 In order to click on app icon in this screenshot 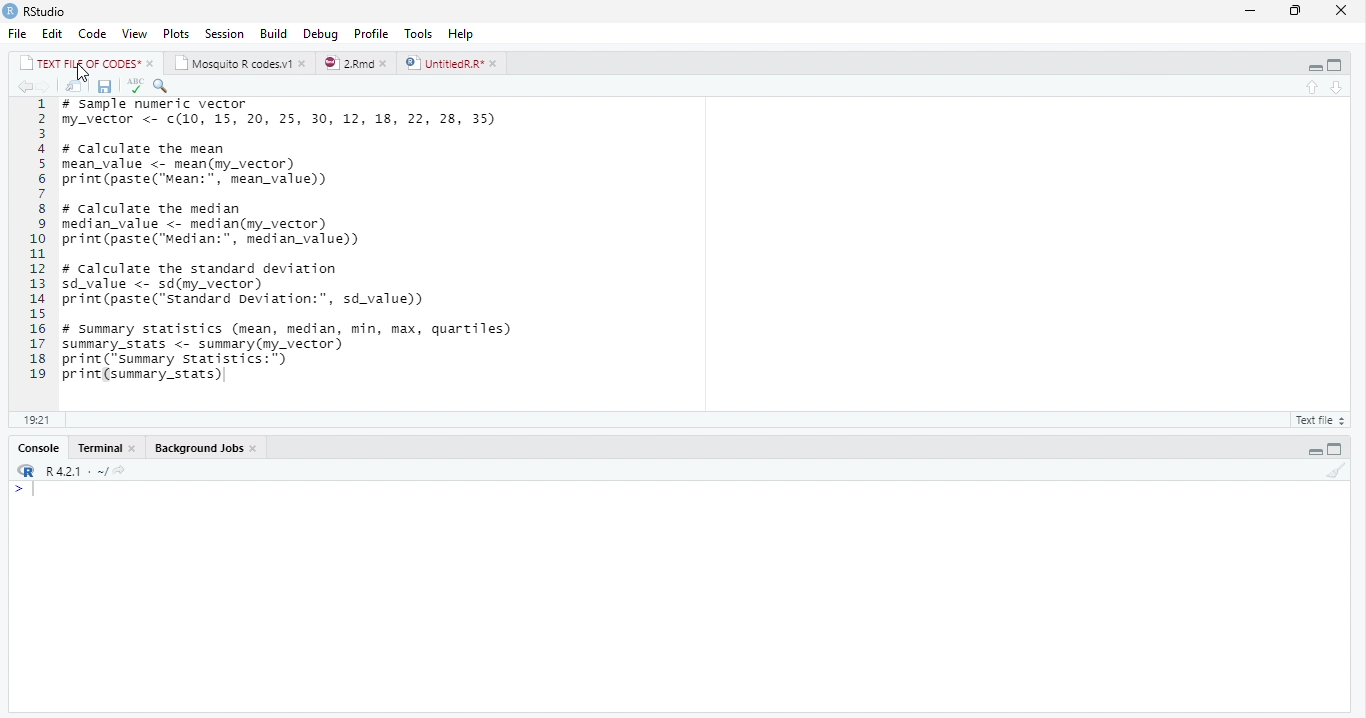, I will do `click(10, 10)`.